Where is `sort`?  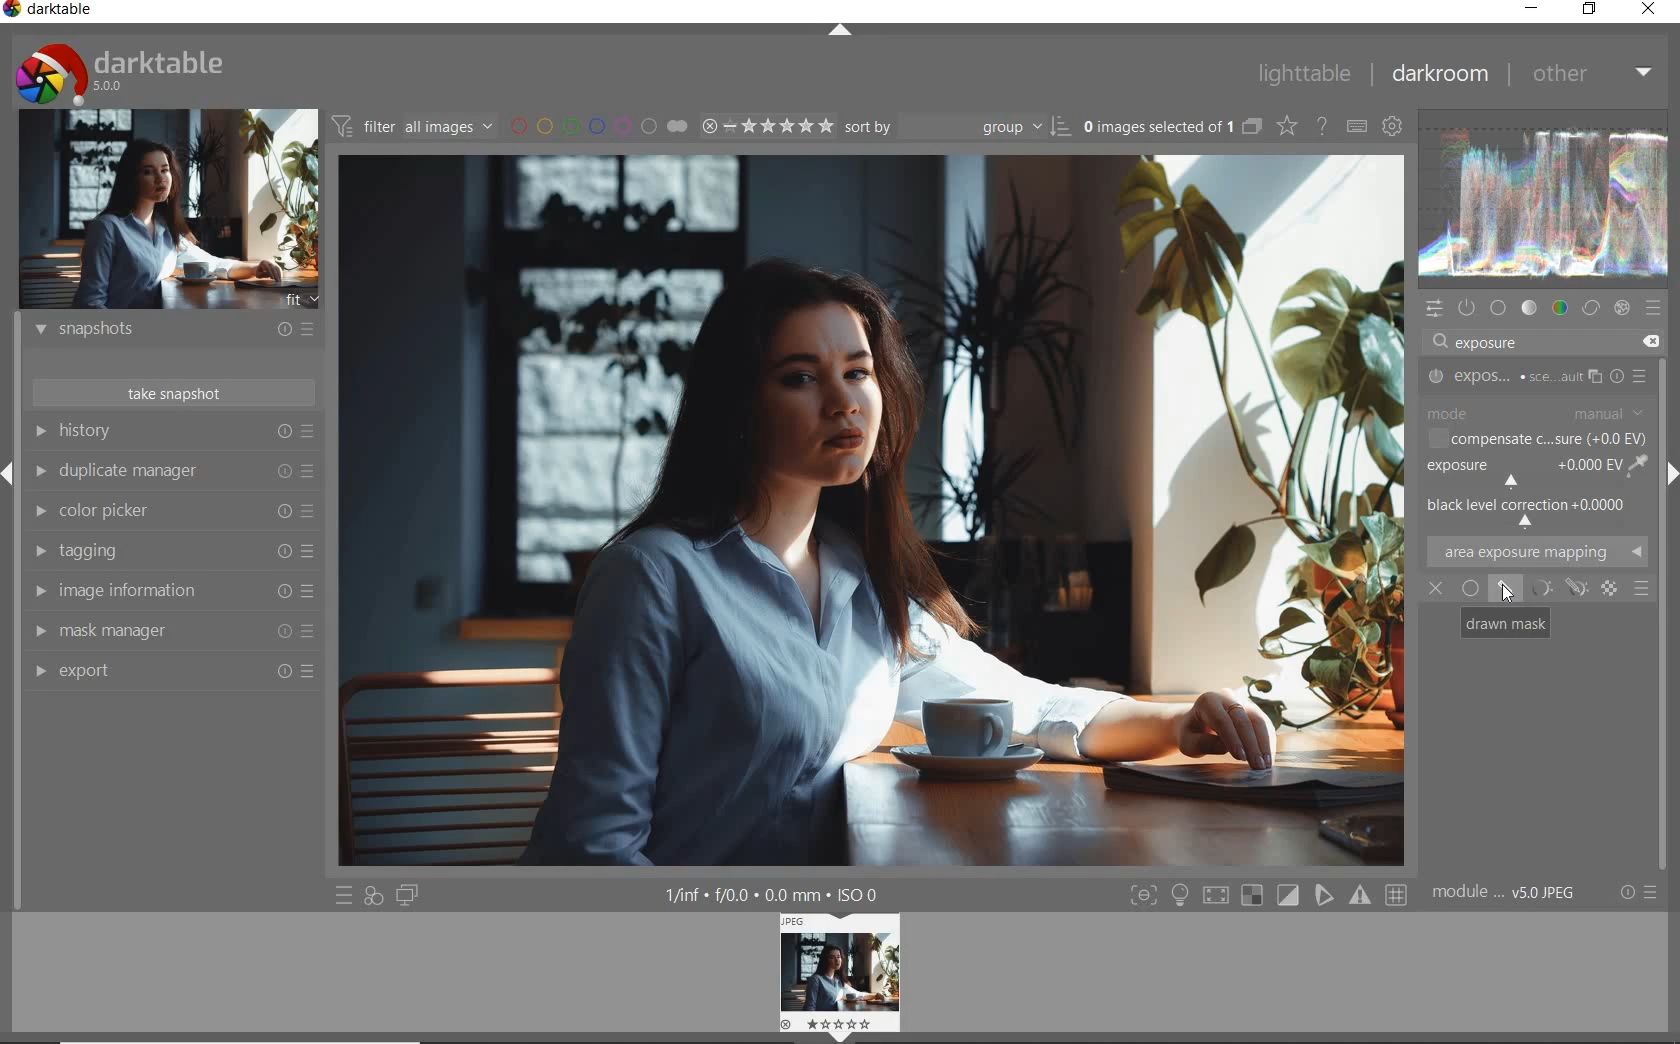
sort is located at coordinates (954, 127).